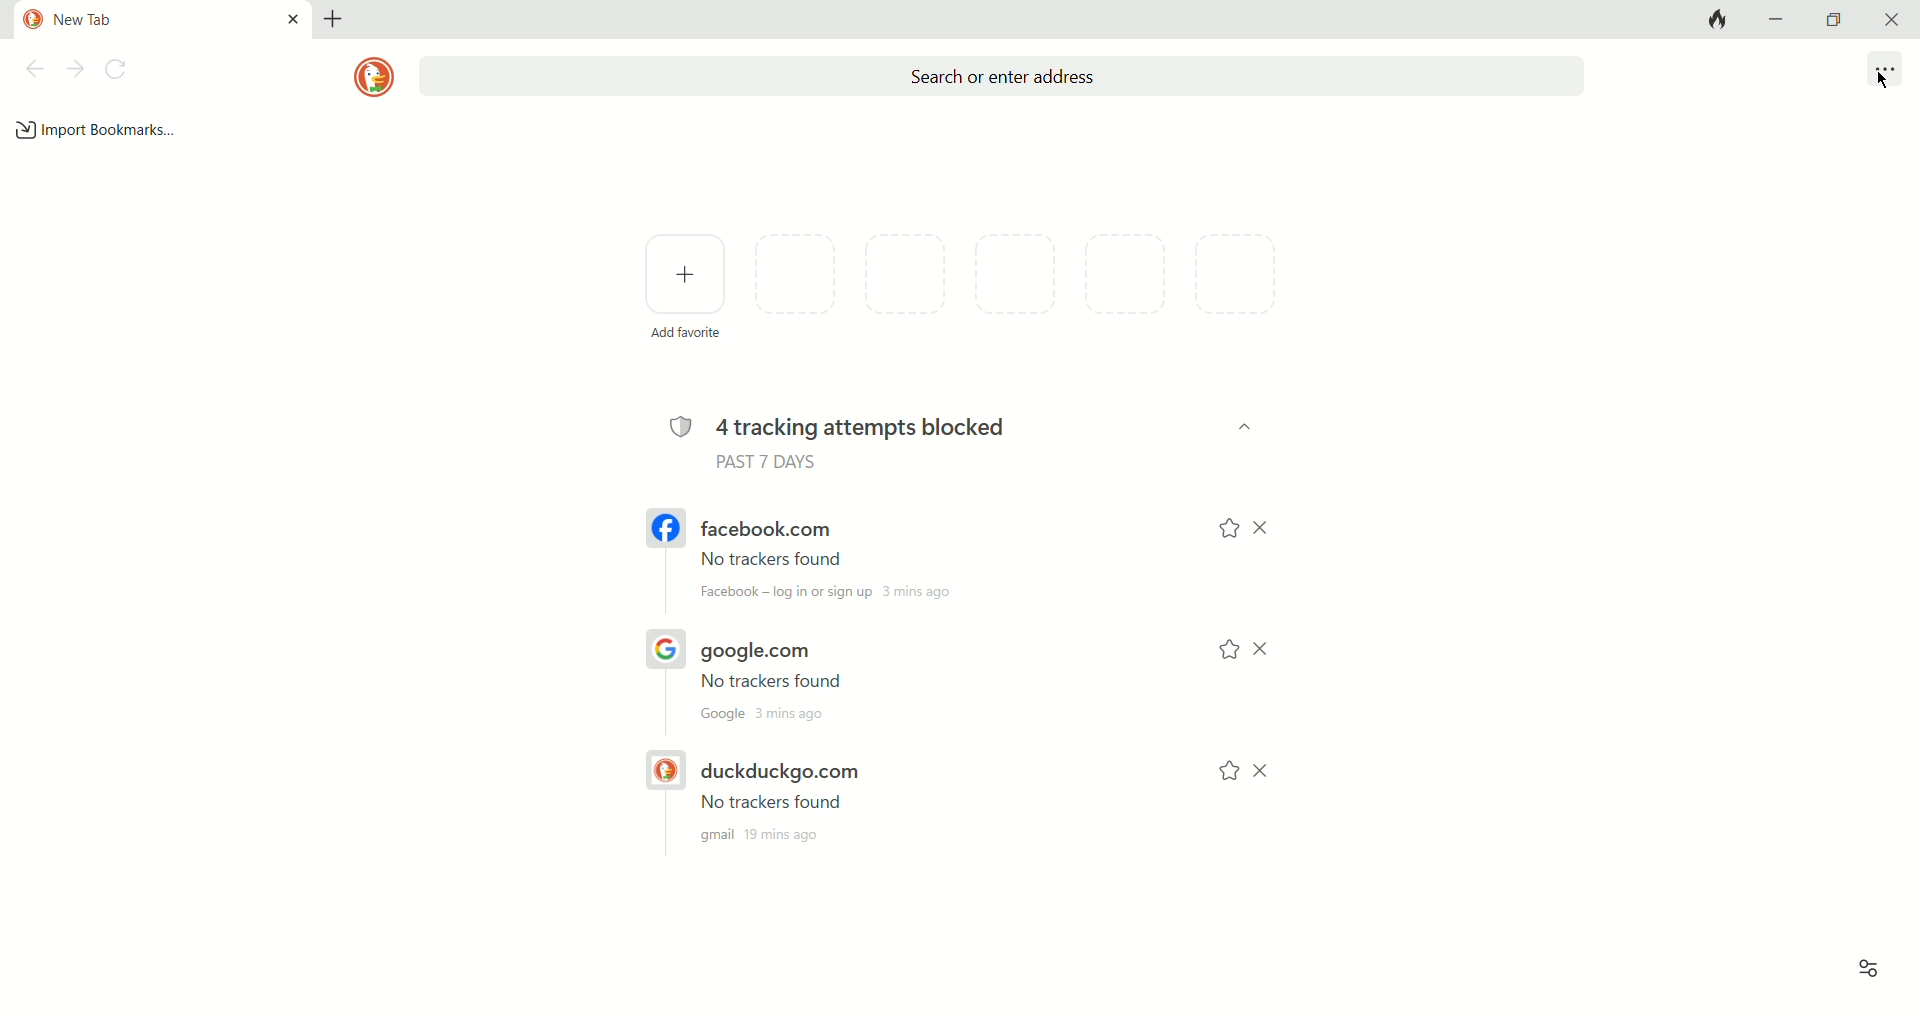 The image size is (1920, 1020). I want to click on refresh, so click(117, 69).